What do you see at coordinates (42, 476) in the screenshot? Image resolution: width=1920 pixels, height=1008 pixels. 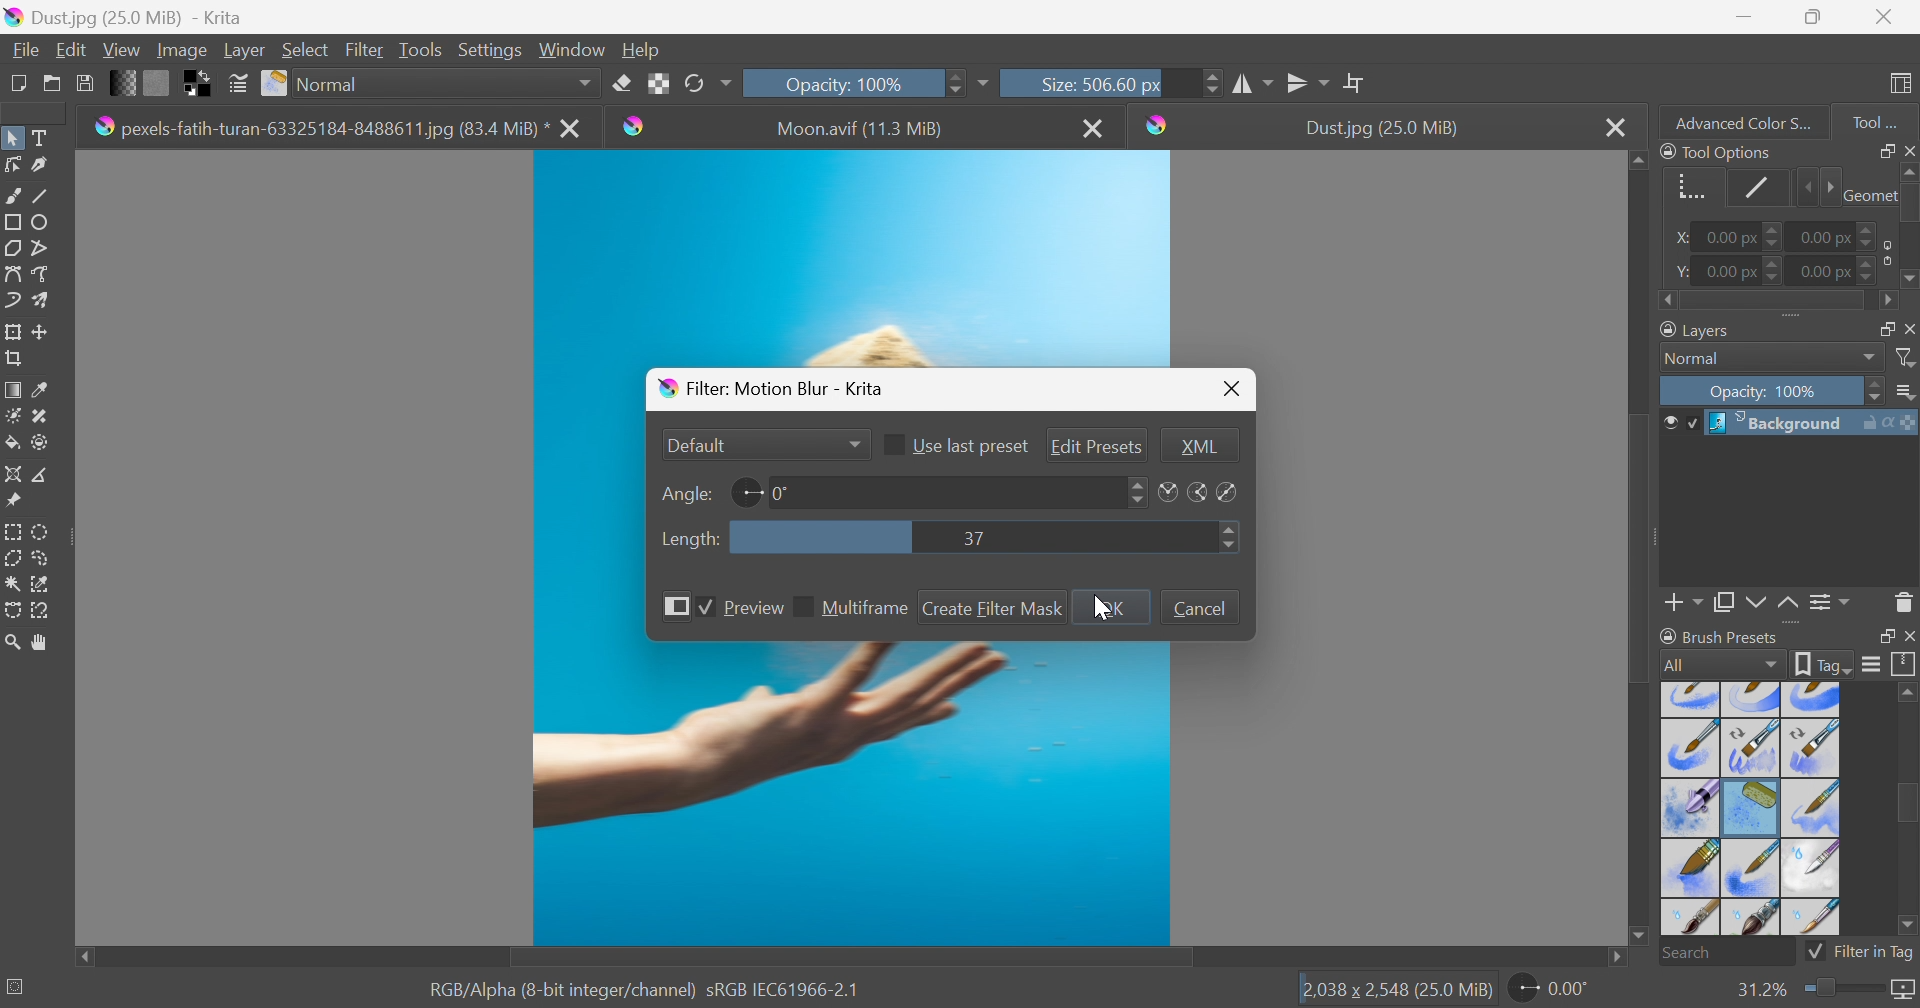 I see `Measure the distance between two points` at bounding box center [42, 476].